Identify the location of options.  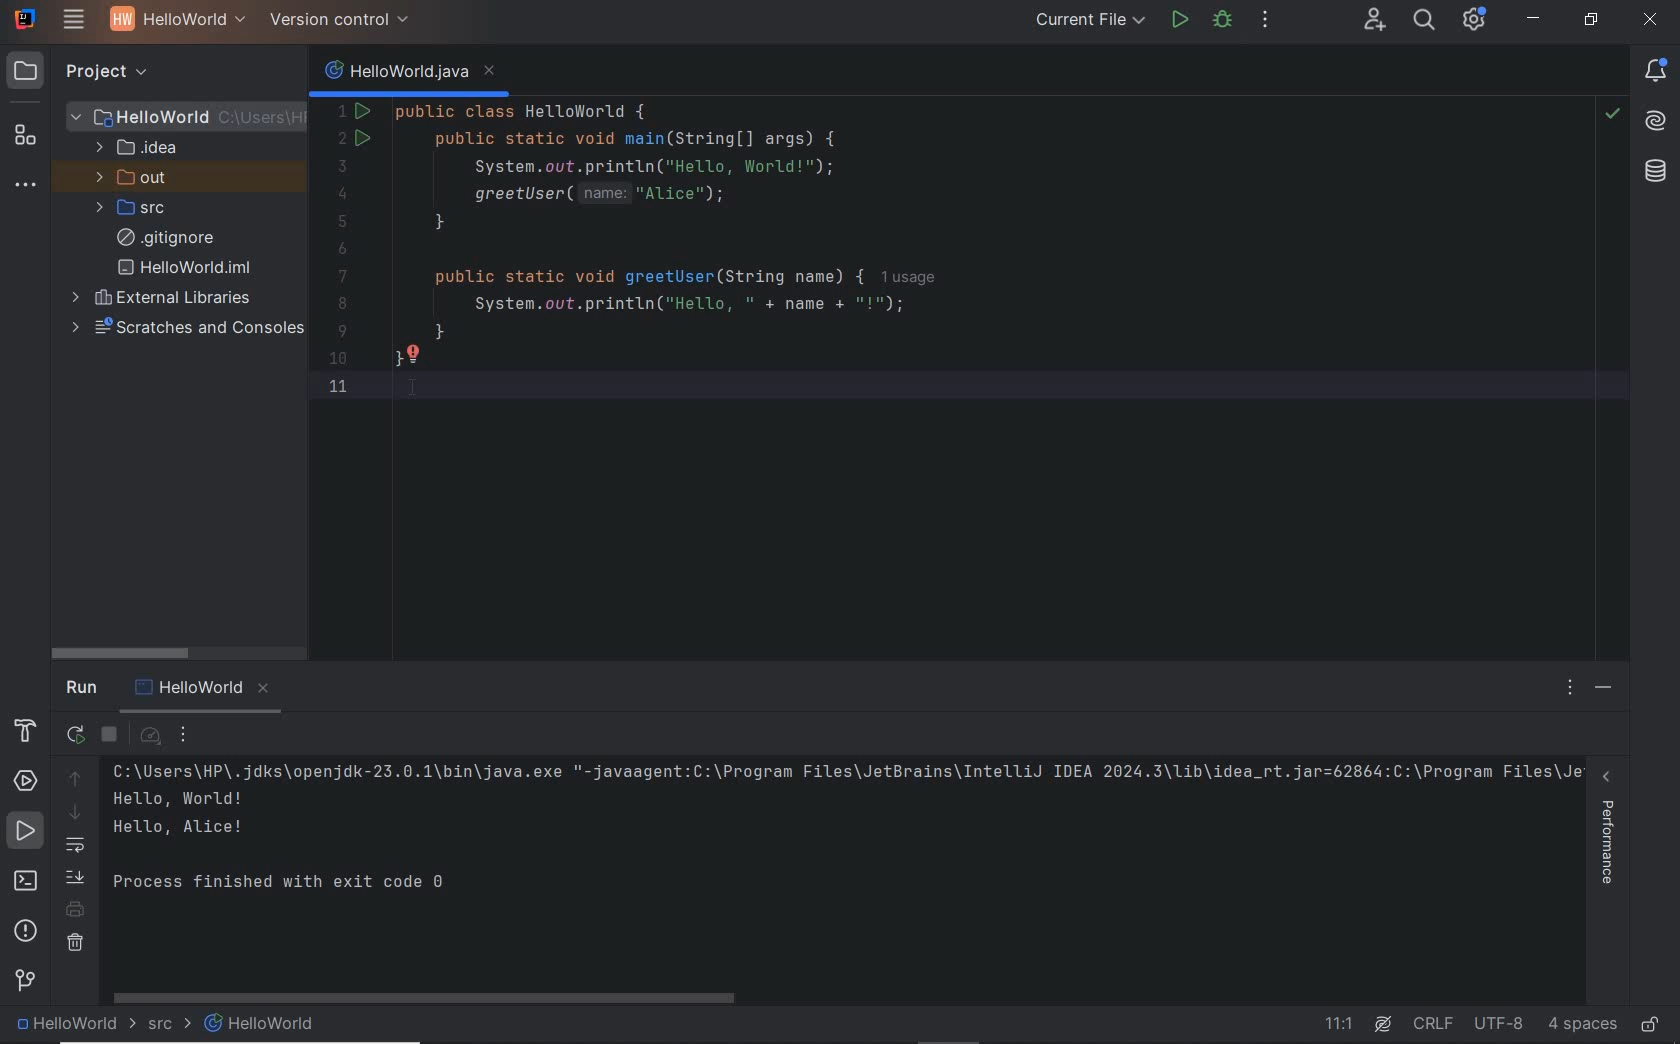
(1572, 690).